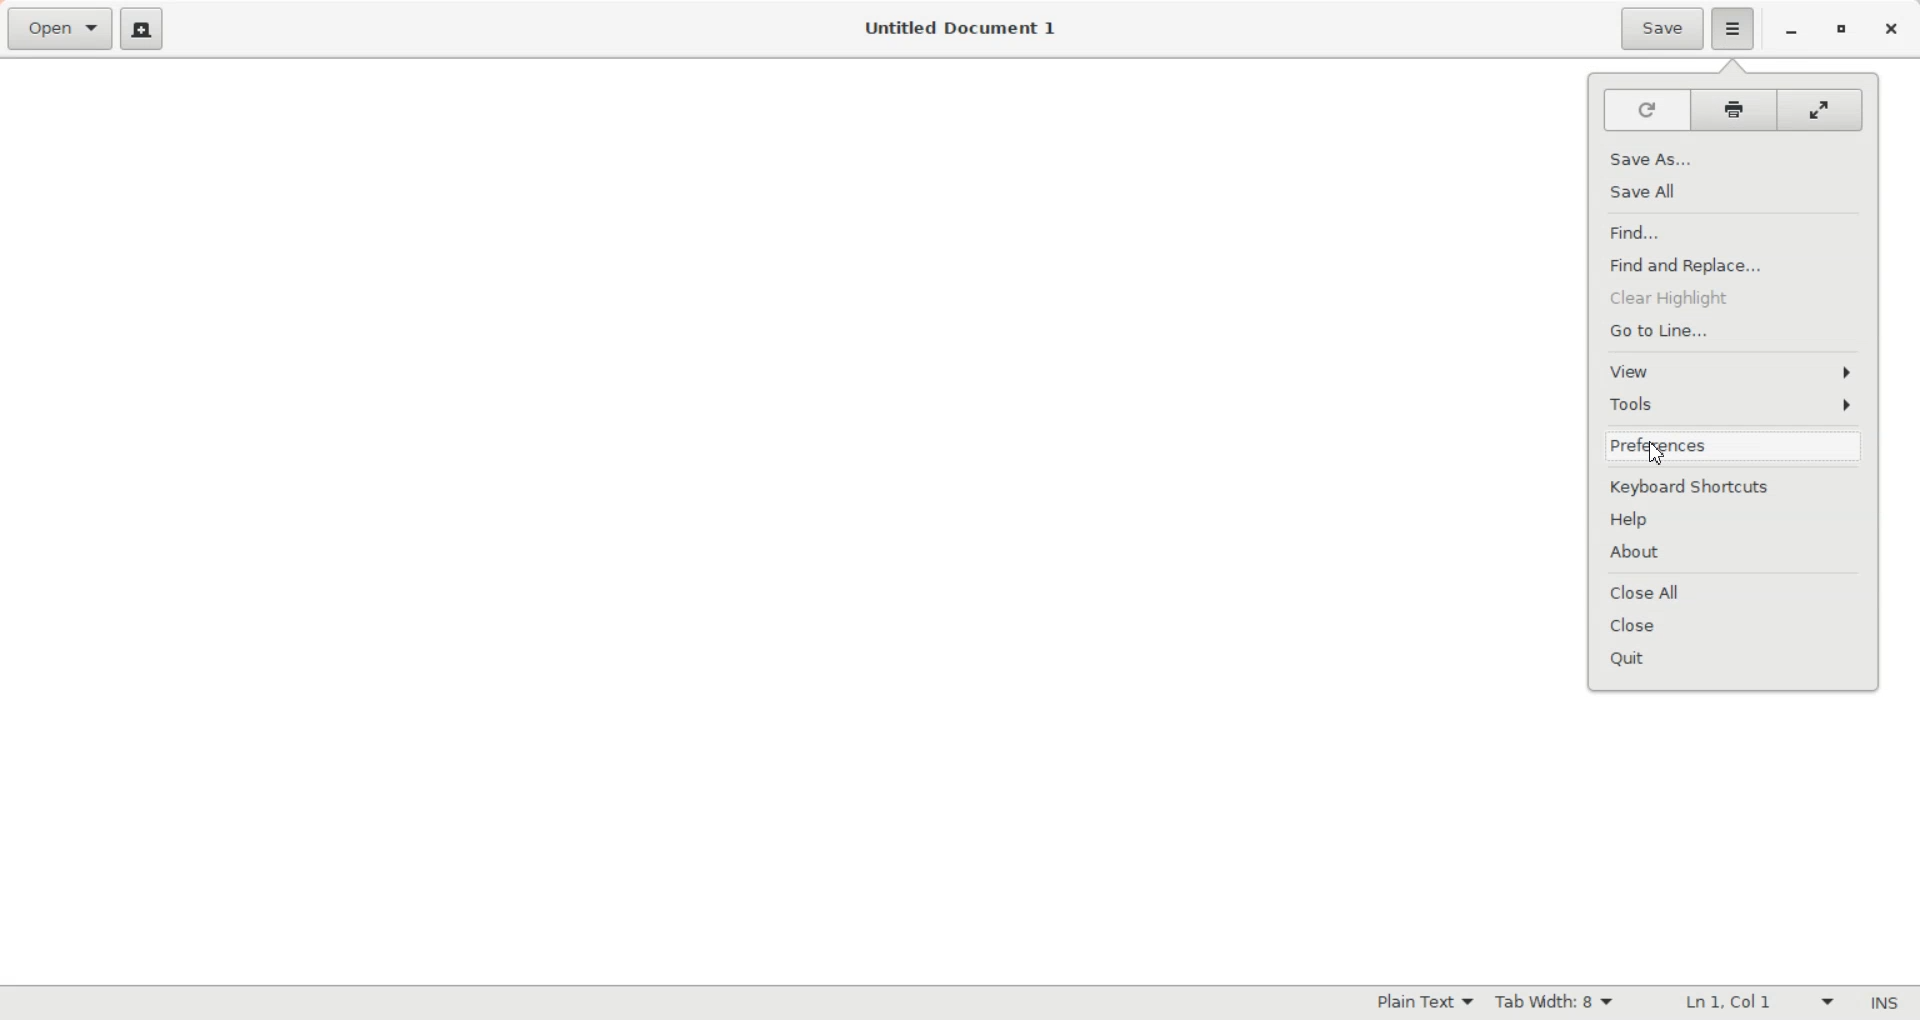 The image size is (1920, 1020). I want to click on Tab width, so click(1555, 1002).